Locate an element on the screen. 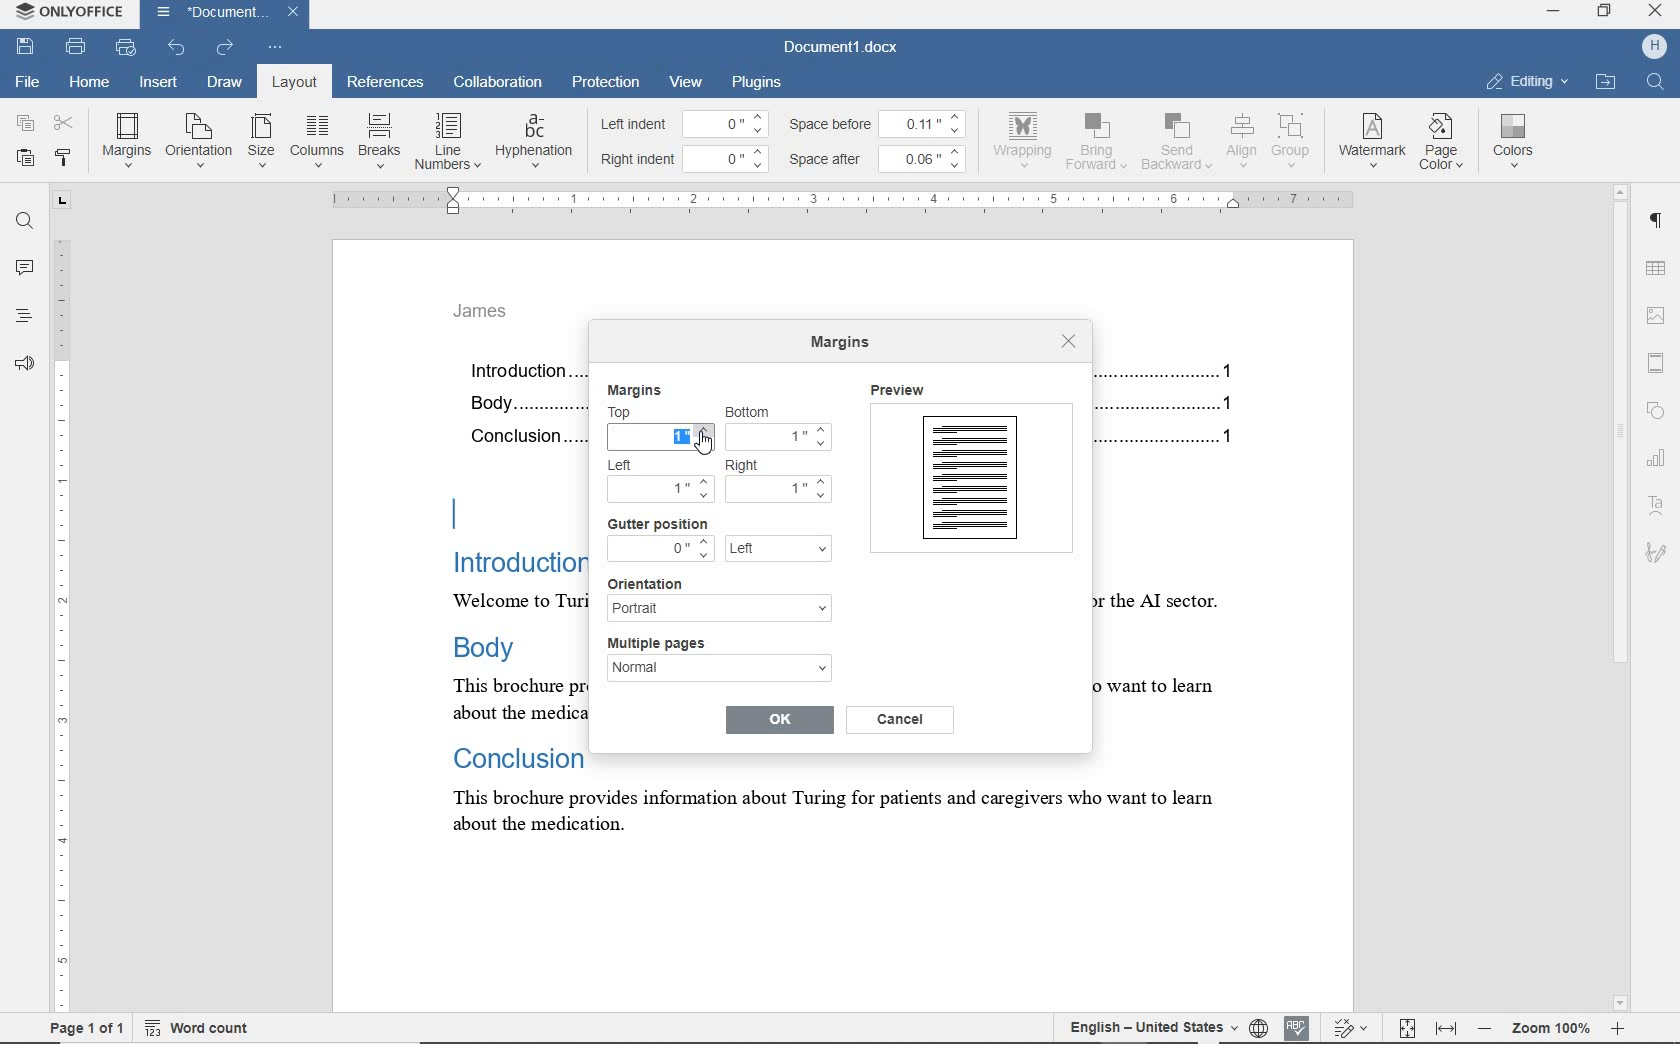 The image size is (1680, 1044). cancel is located at coordinates (903, 719).